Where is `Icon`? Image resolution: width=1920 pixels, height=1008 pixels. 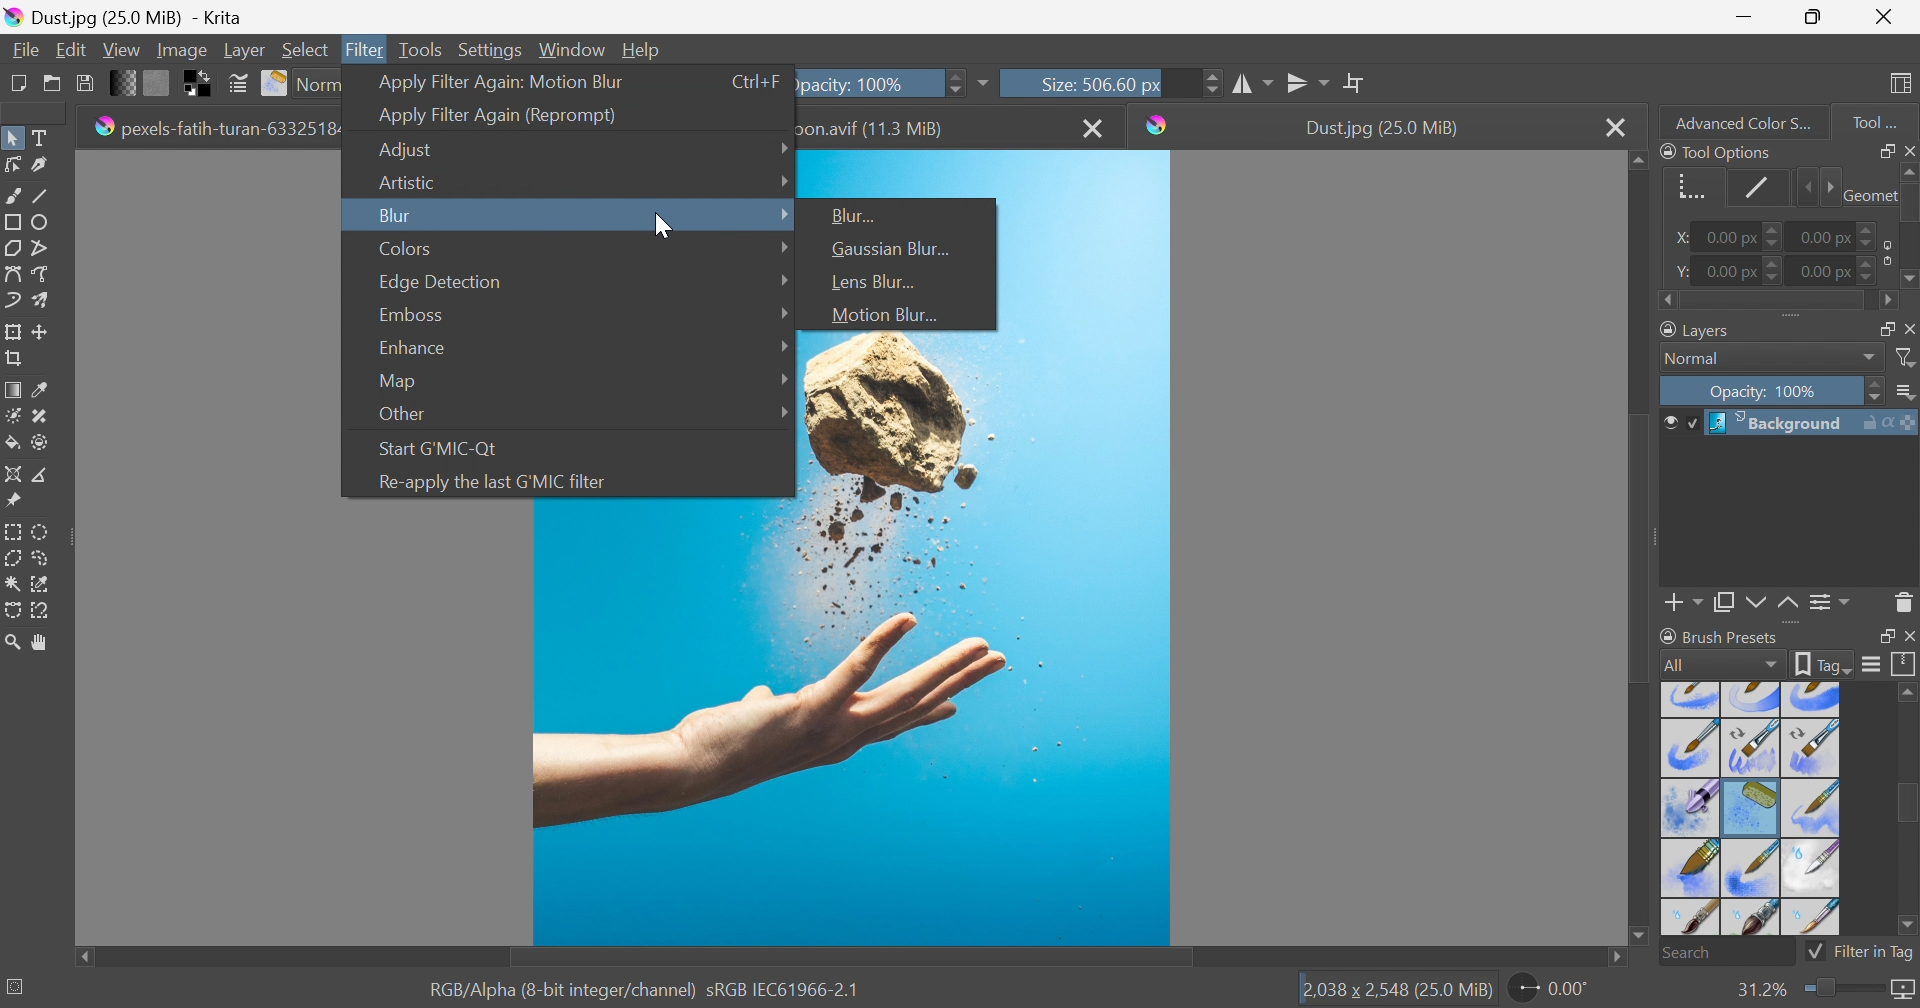 Icon is located at coordinates (1883, 252).